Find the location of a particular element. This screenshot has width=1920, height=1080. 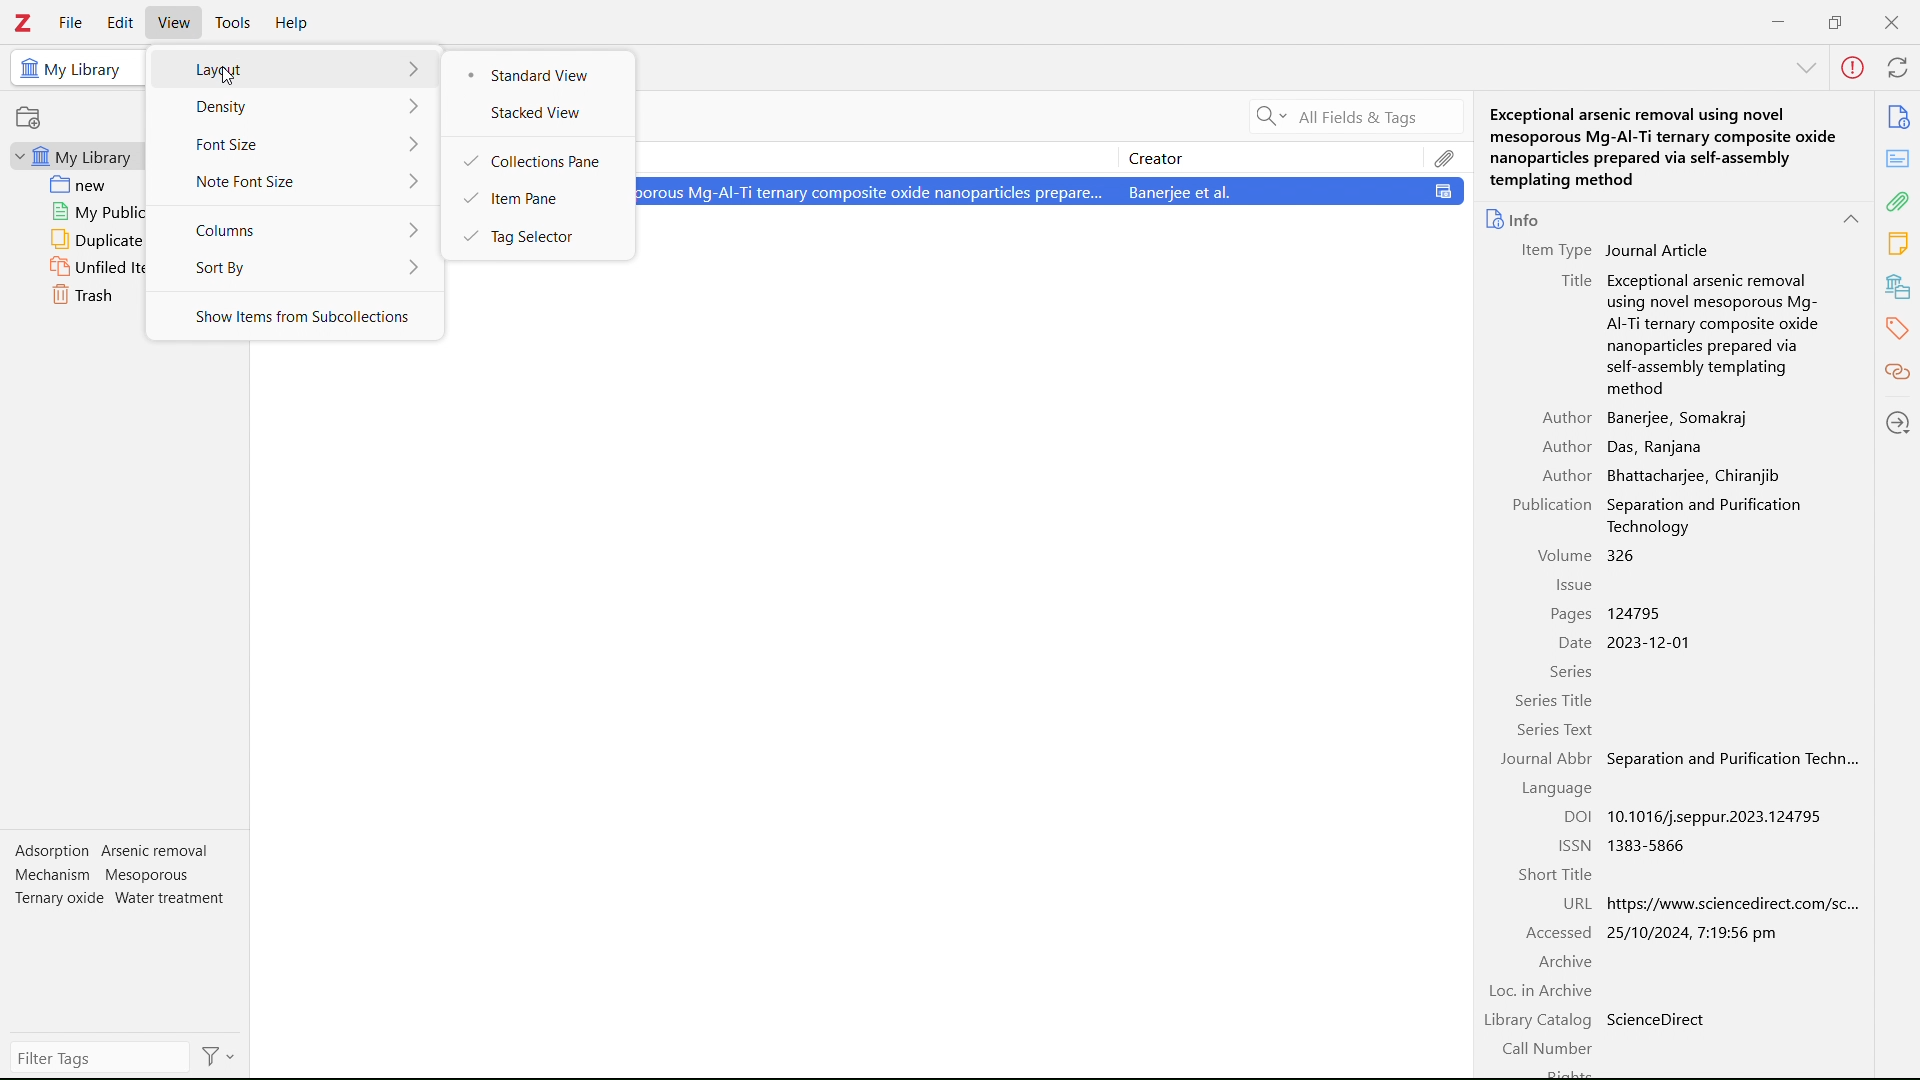

326 is located at coordinates (1623, 554).